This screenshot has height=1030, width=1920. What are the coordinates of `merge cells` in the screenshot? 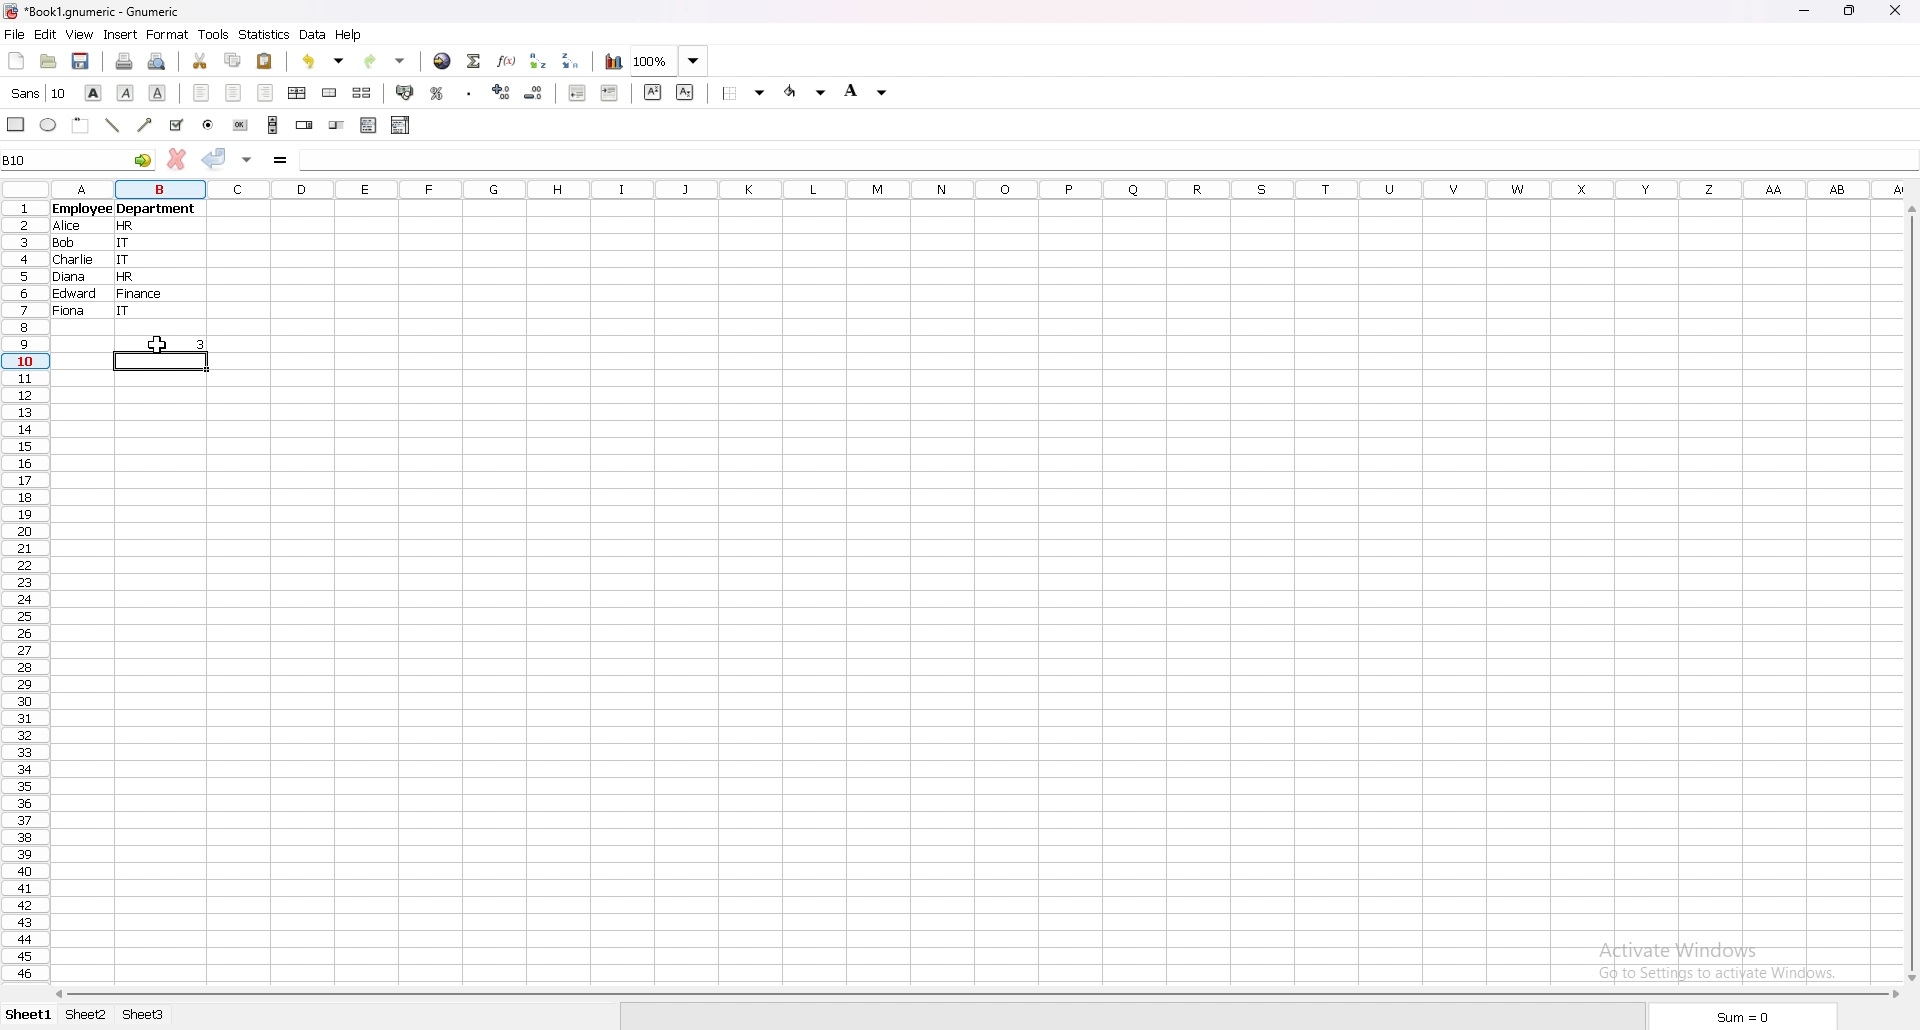 It's located at (330, 93).